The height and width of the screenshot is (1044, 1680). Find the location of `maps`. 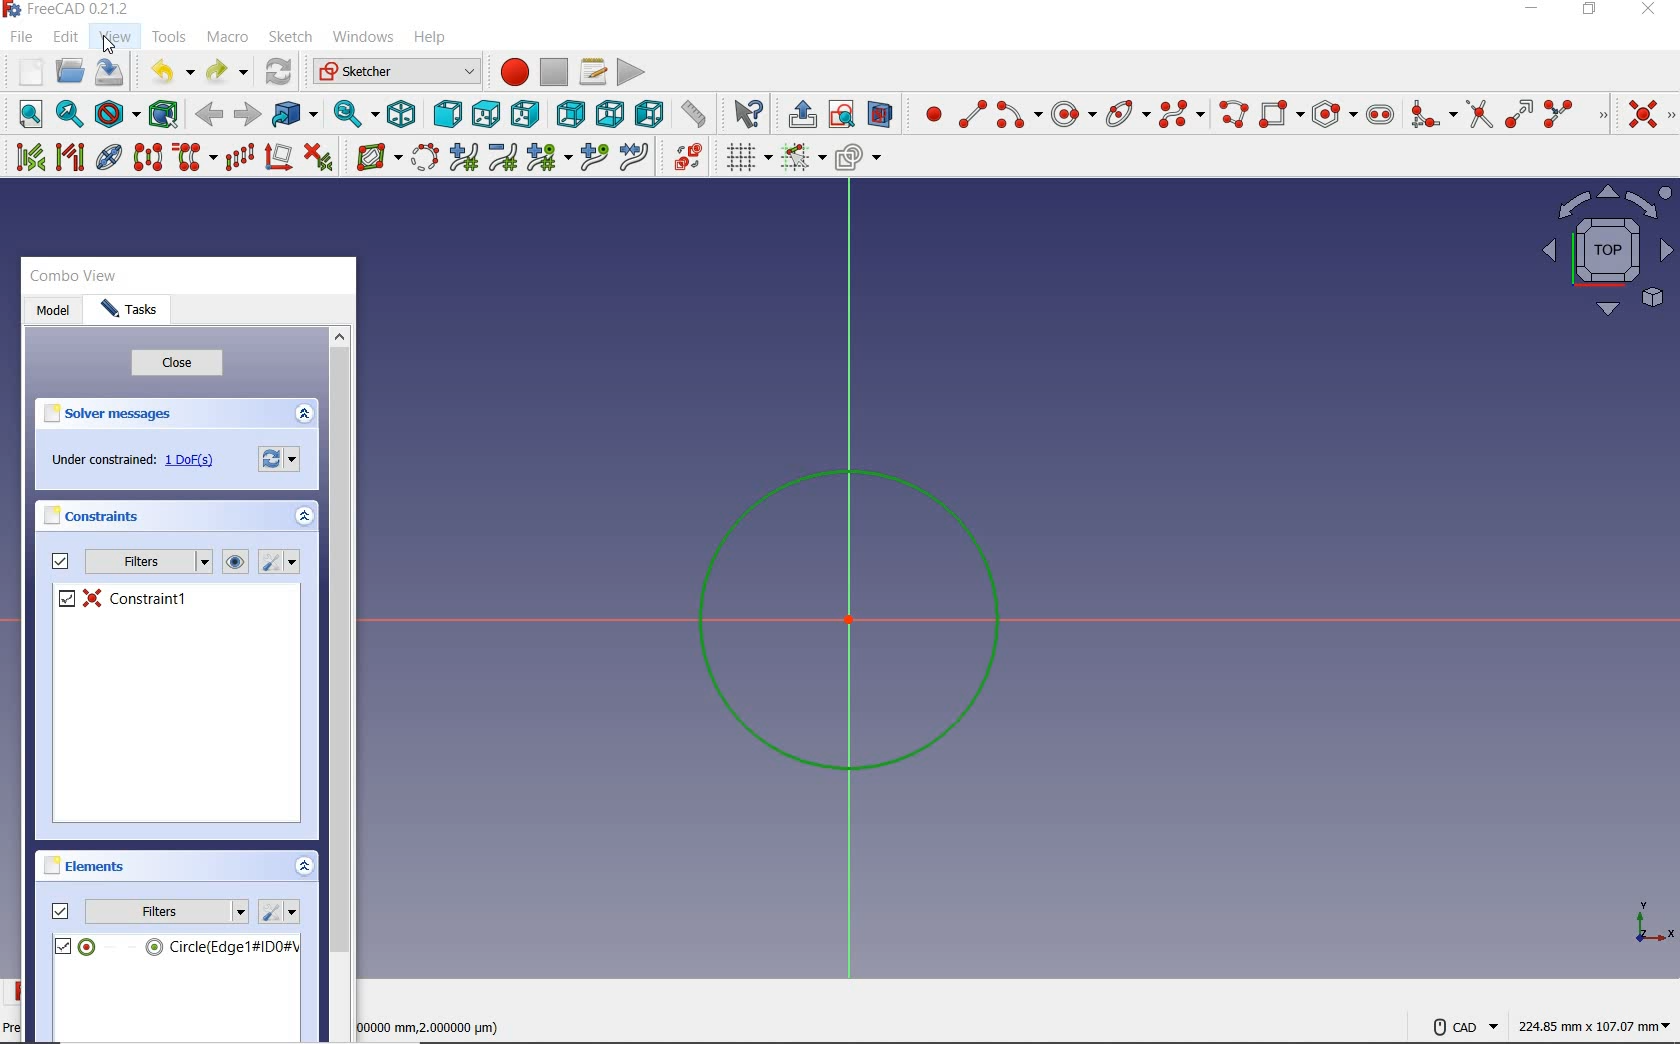

maps is located at coordinates (1598, 251).